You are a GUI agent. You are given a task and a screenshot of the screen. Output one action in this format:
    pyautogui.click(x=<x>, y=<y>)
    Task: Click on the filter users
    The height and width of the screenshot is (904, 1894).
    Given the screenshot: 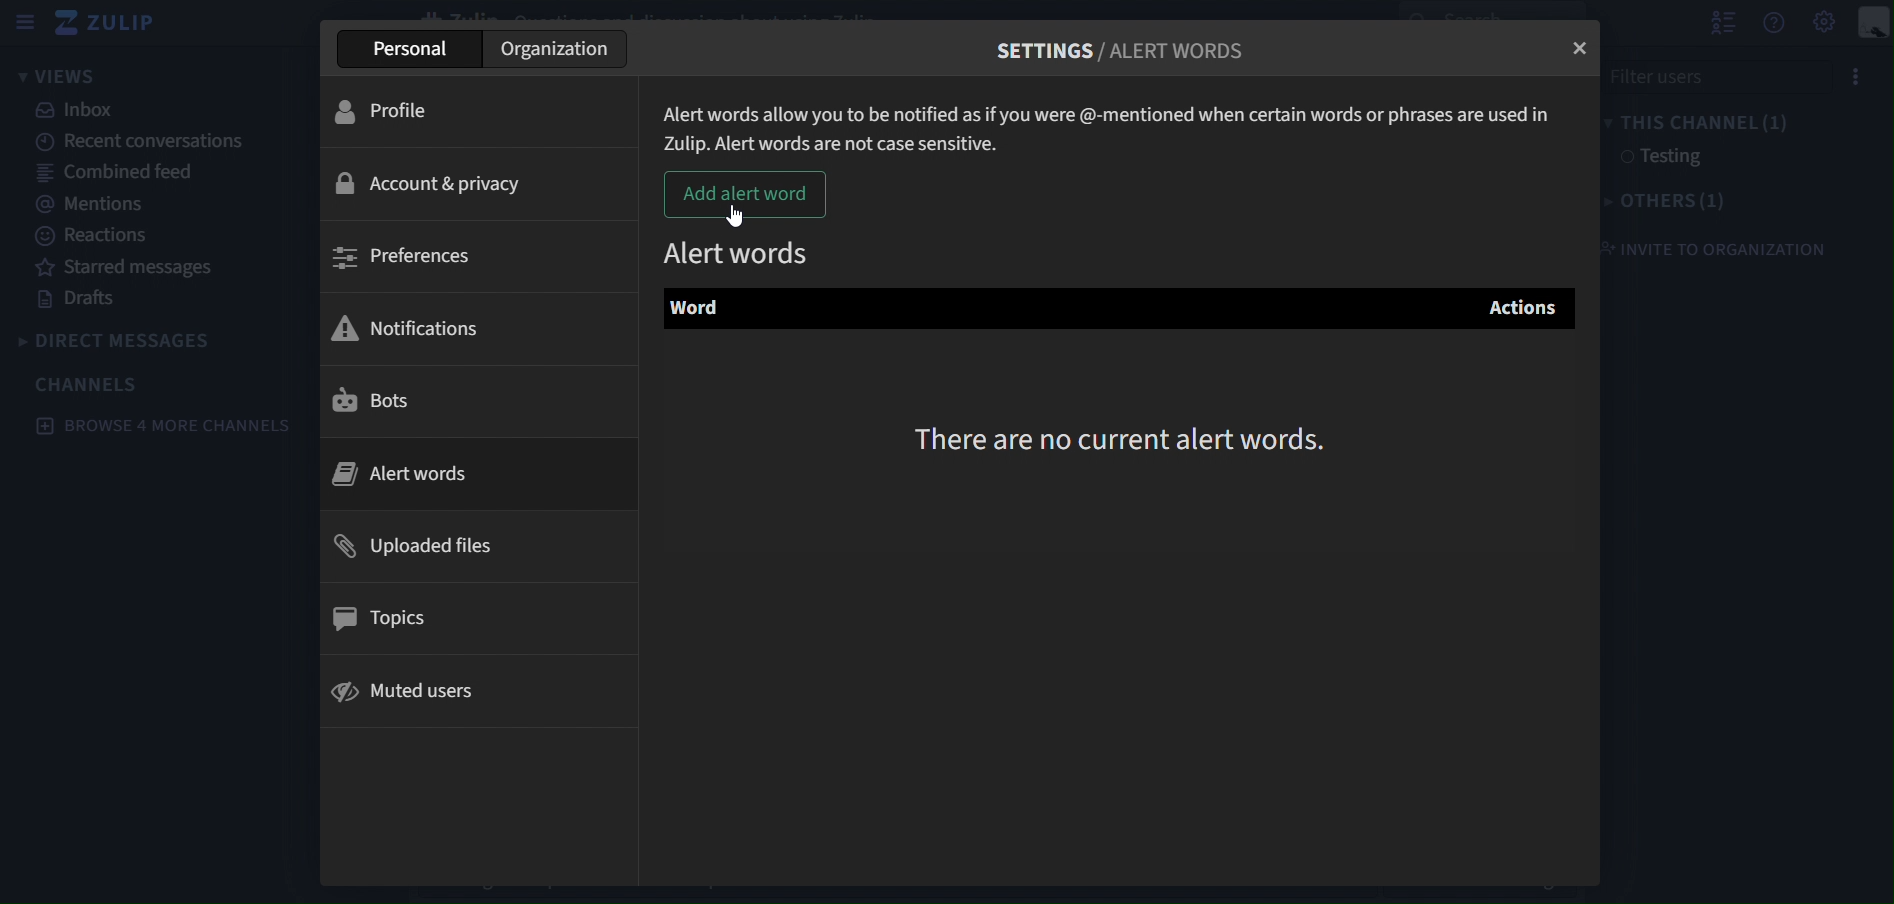 What is the action you would take?
    pyautogui.click(x=1712, y=74)
    